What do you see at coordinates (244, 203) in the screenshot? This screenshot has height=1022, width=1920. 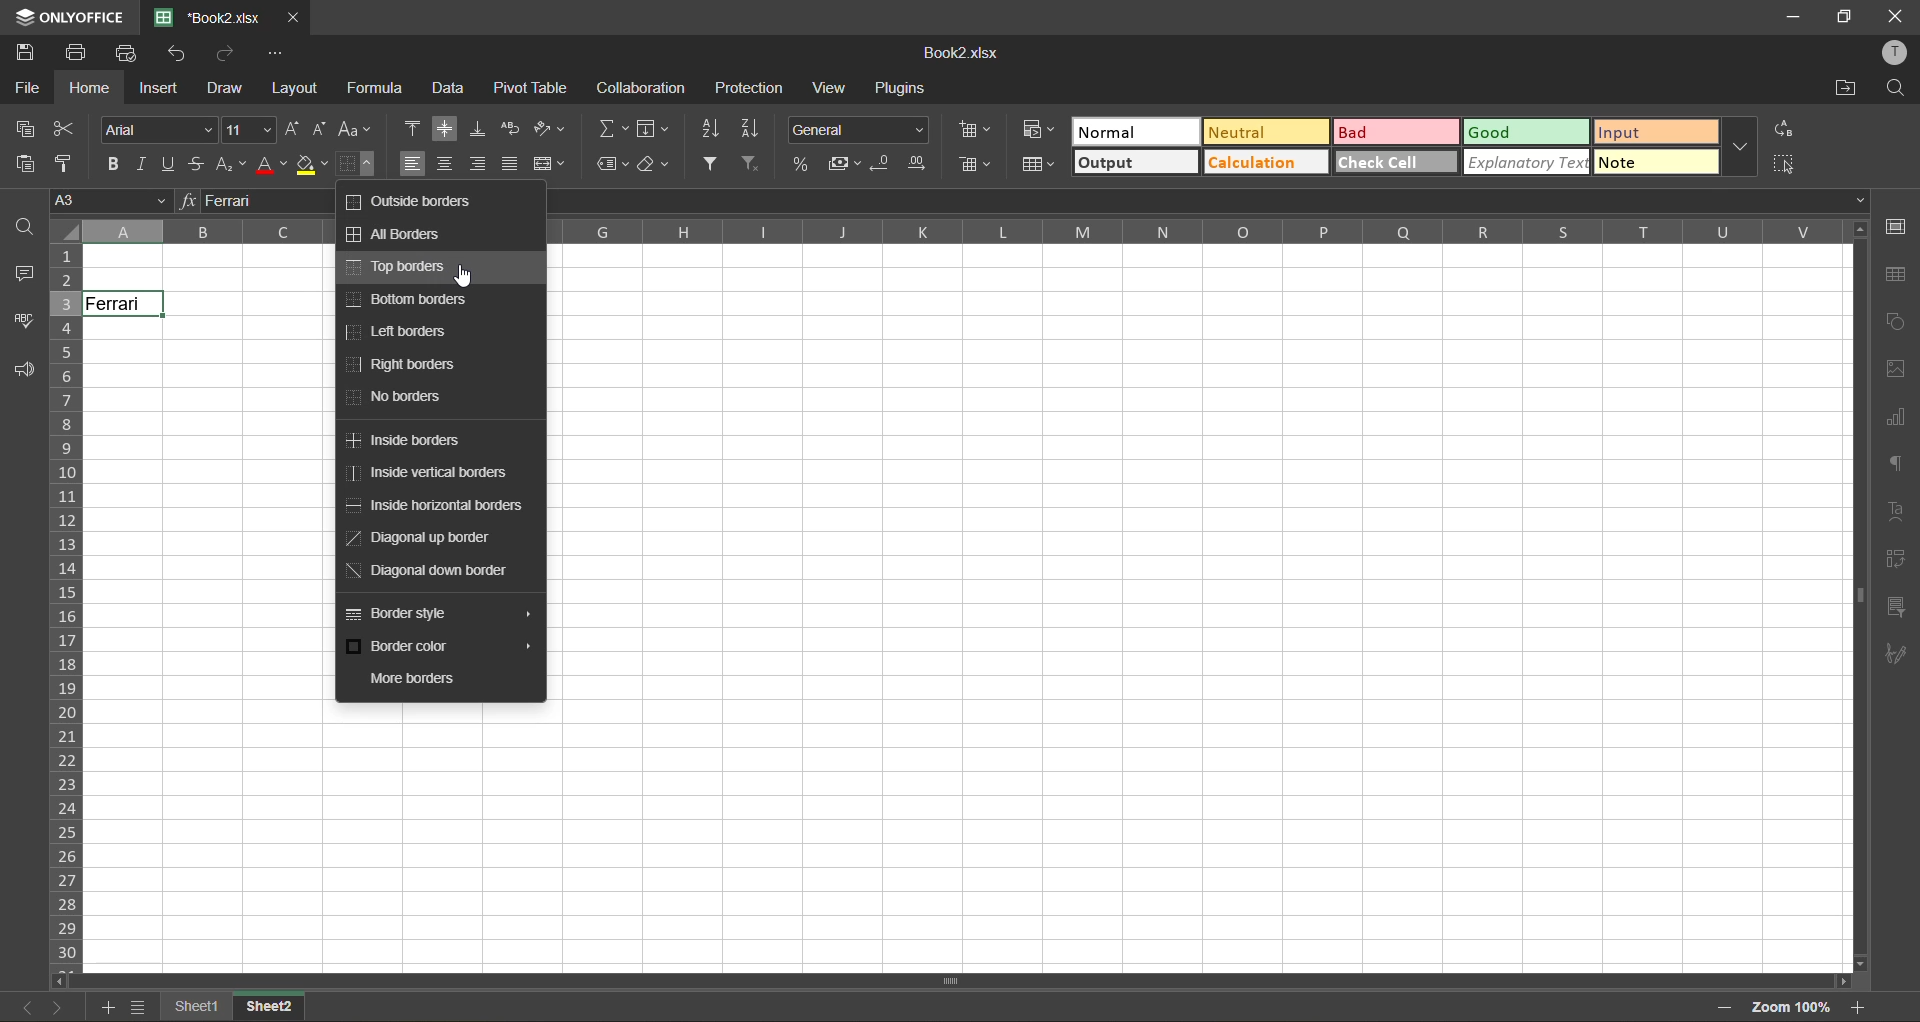 I see `formula bar` at bounding box center [244, 203].